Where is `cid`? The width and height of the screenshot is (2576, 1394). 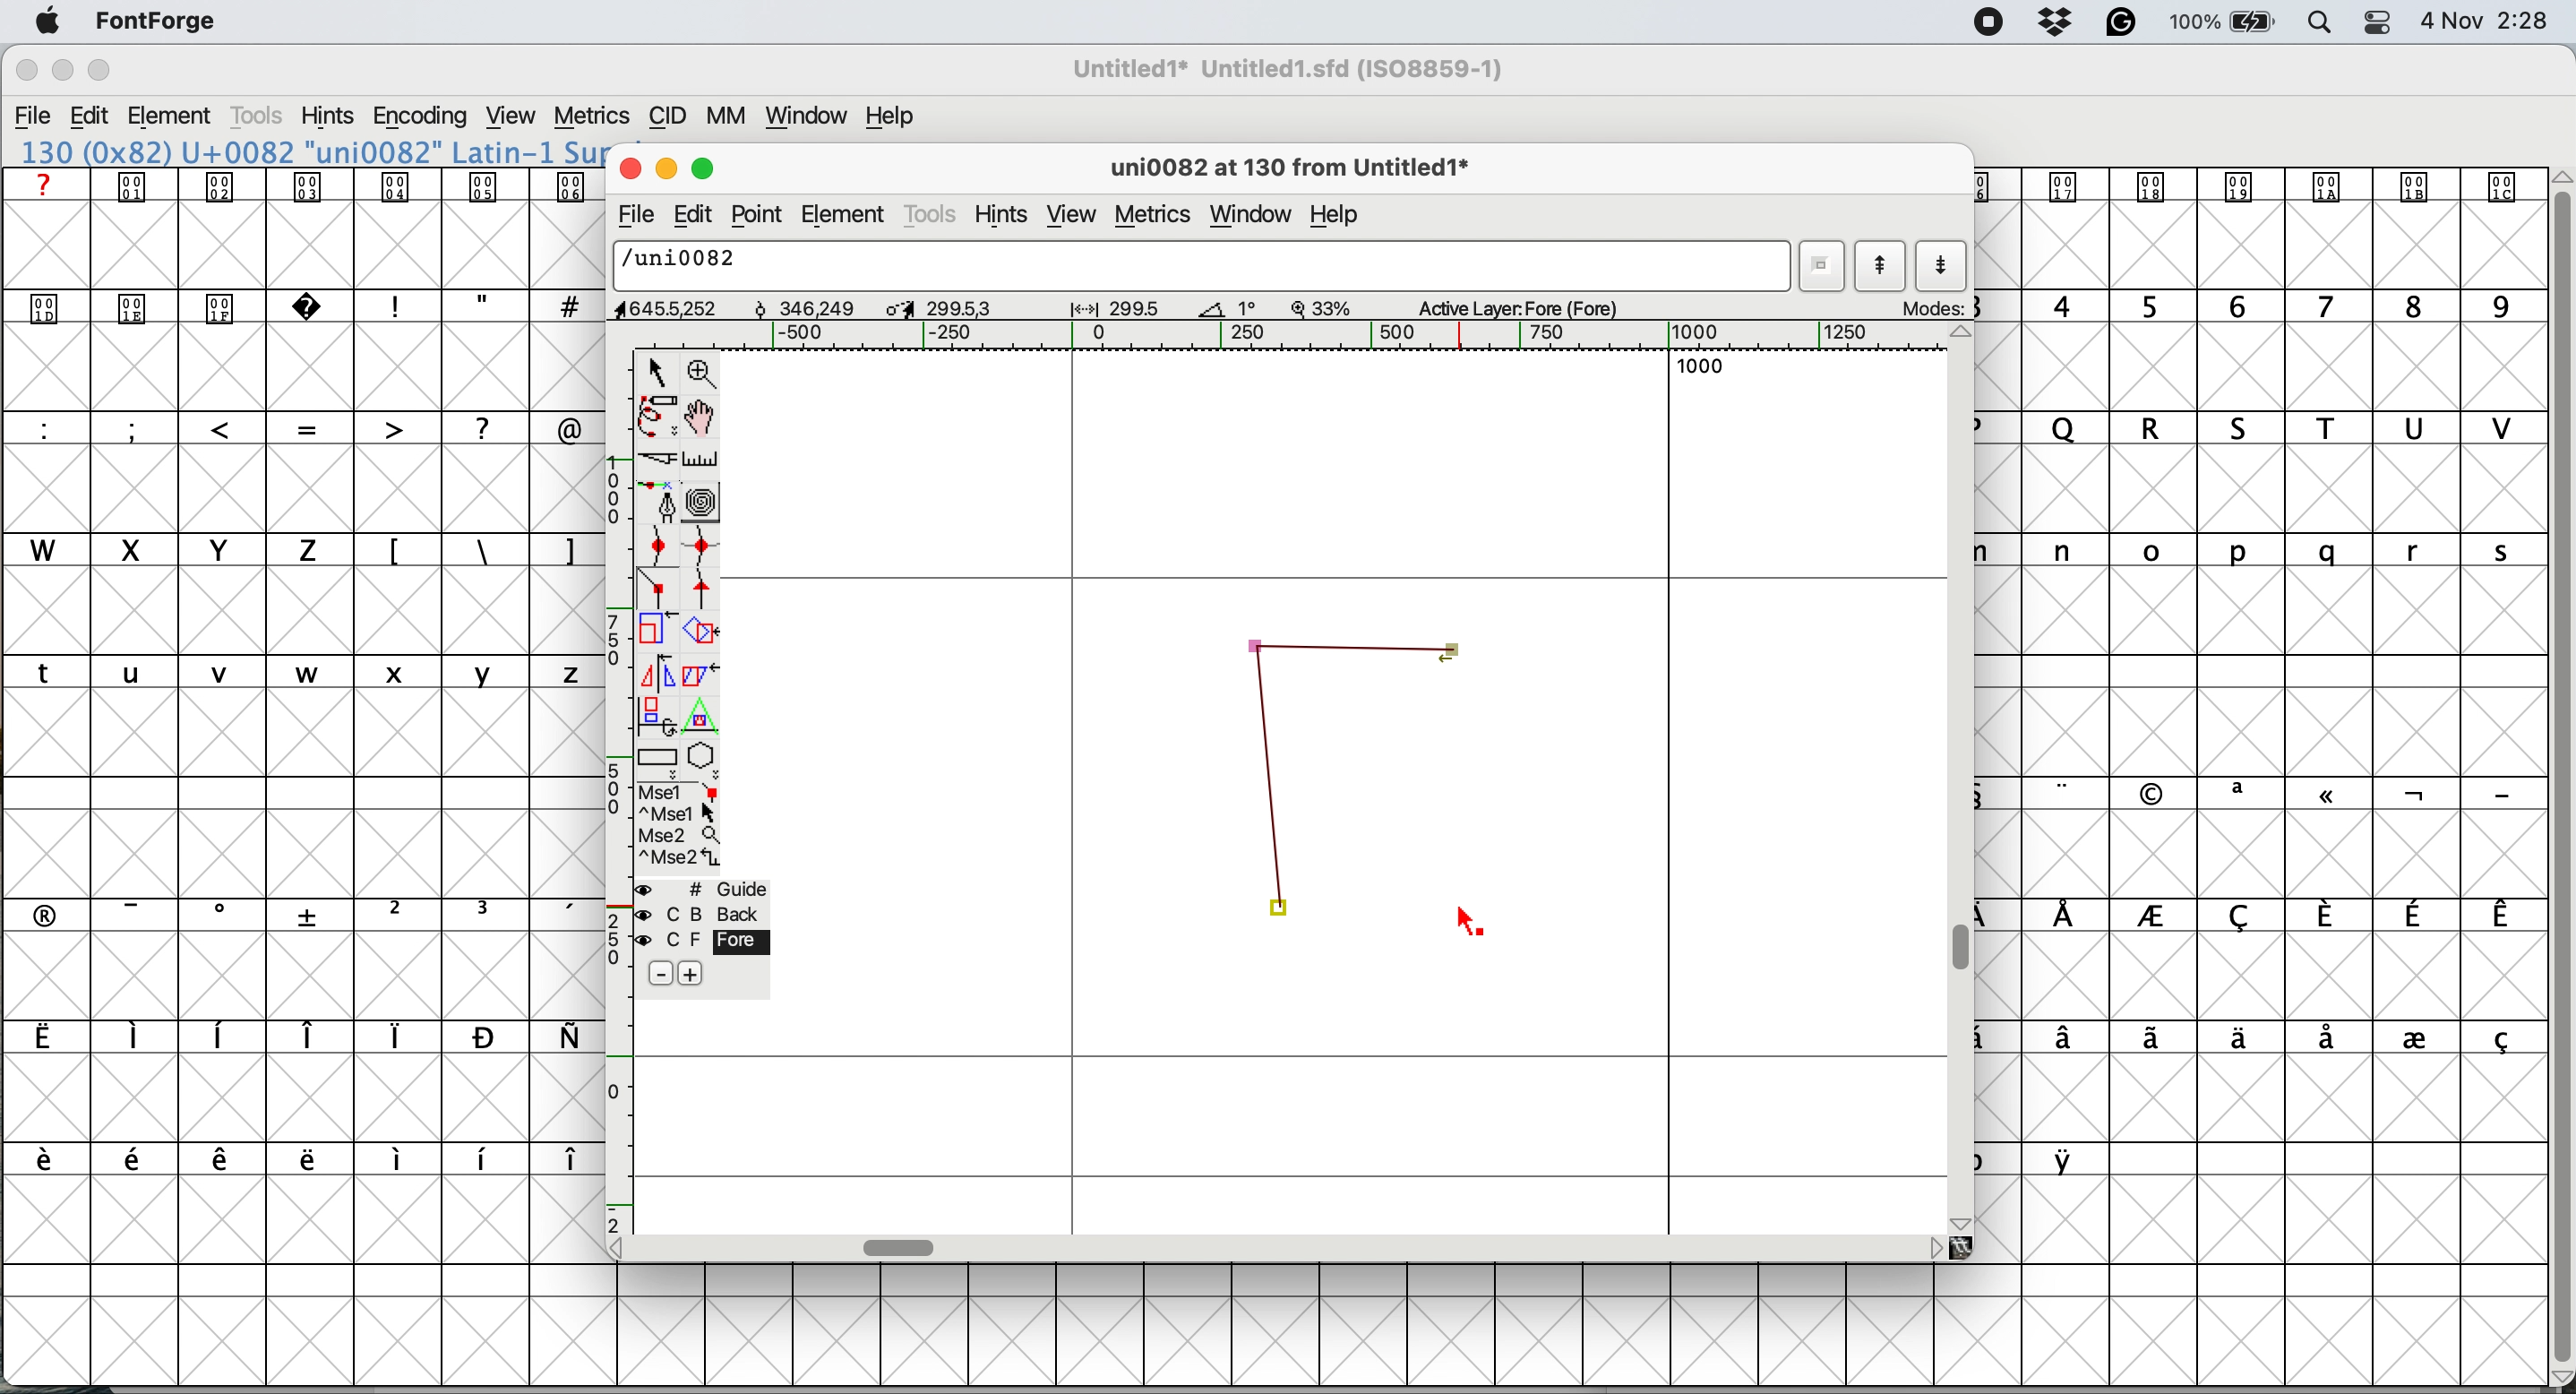
cid is located at coordinates (667, 116).